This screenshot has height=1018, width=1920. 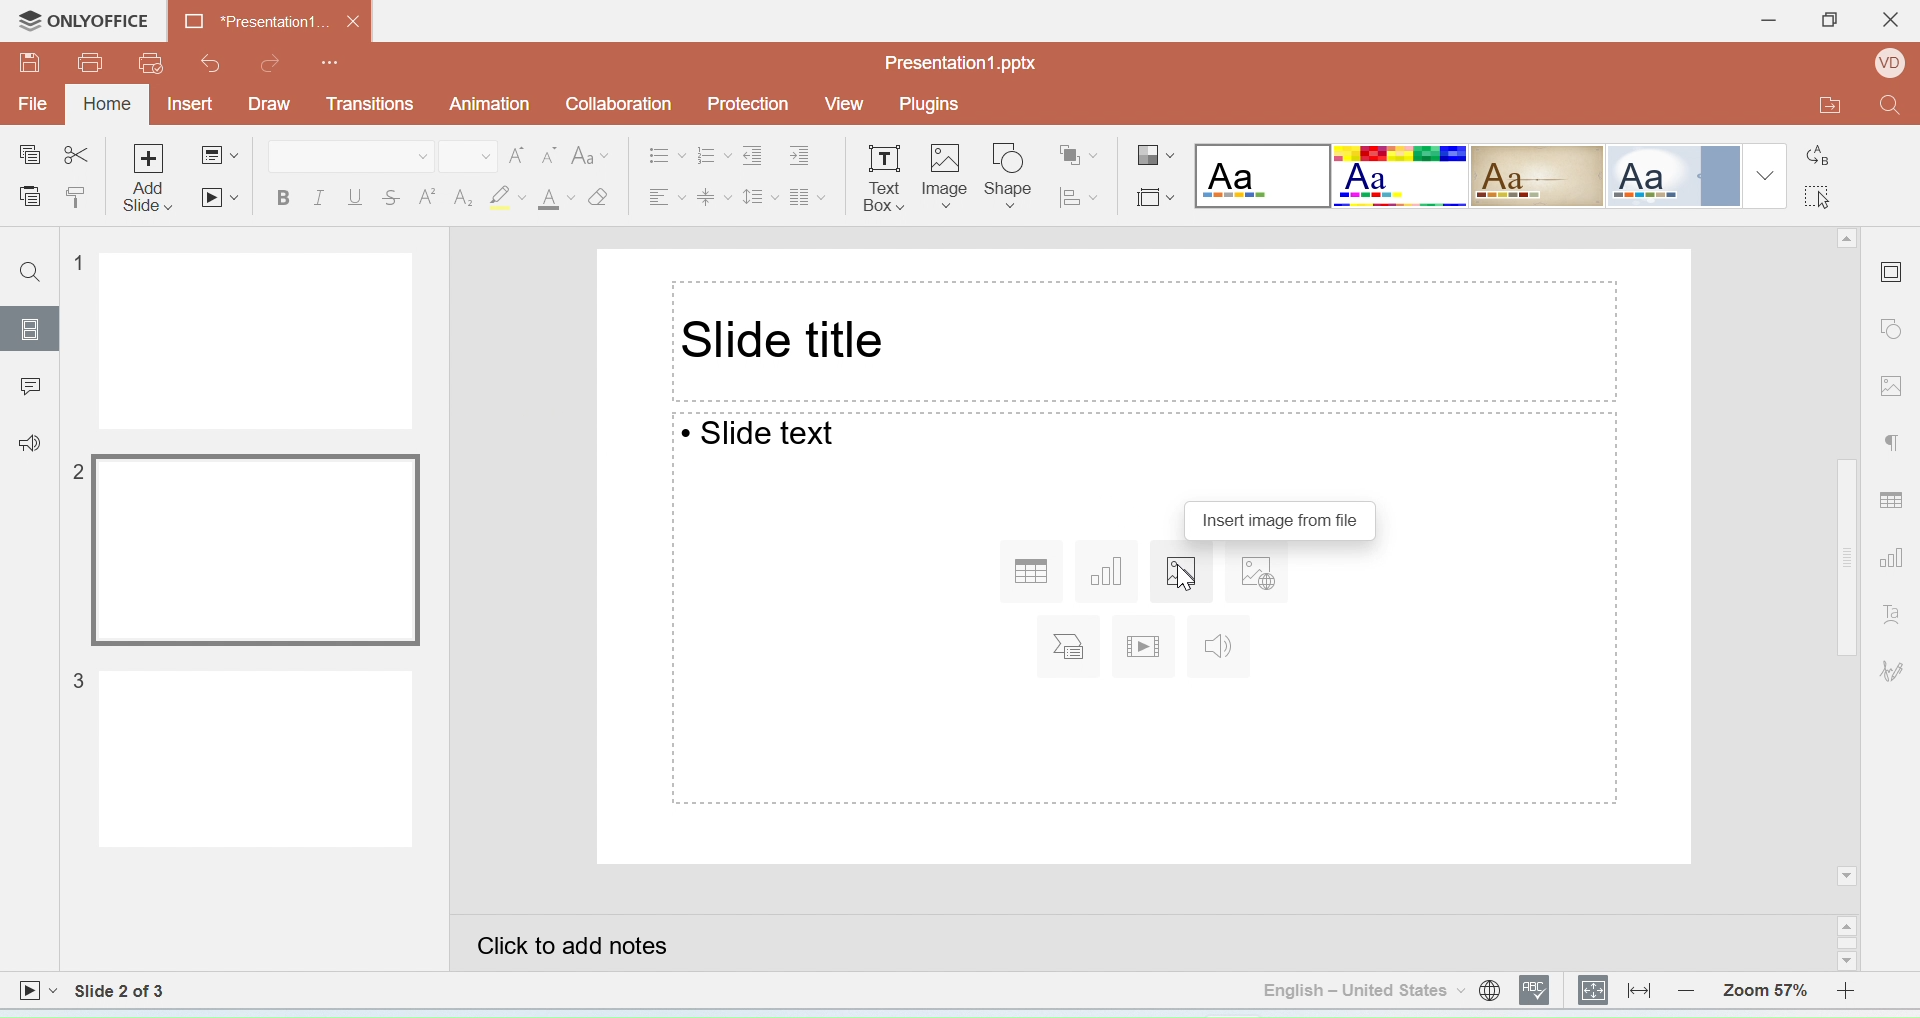 I want to click on Insert image, so click(x=946, y=179).